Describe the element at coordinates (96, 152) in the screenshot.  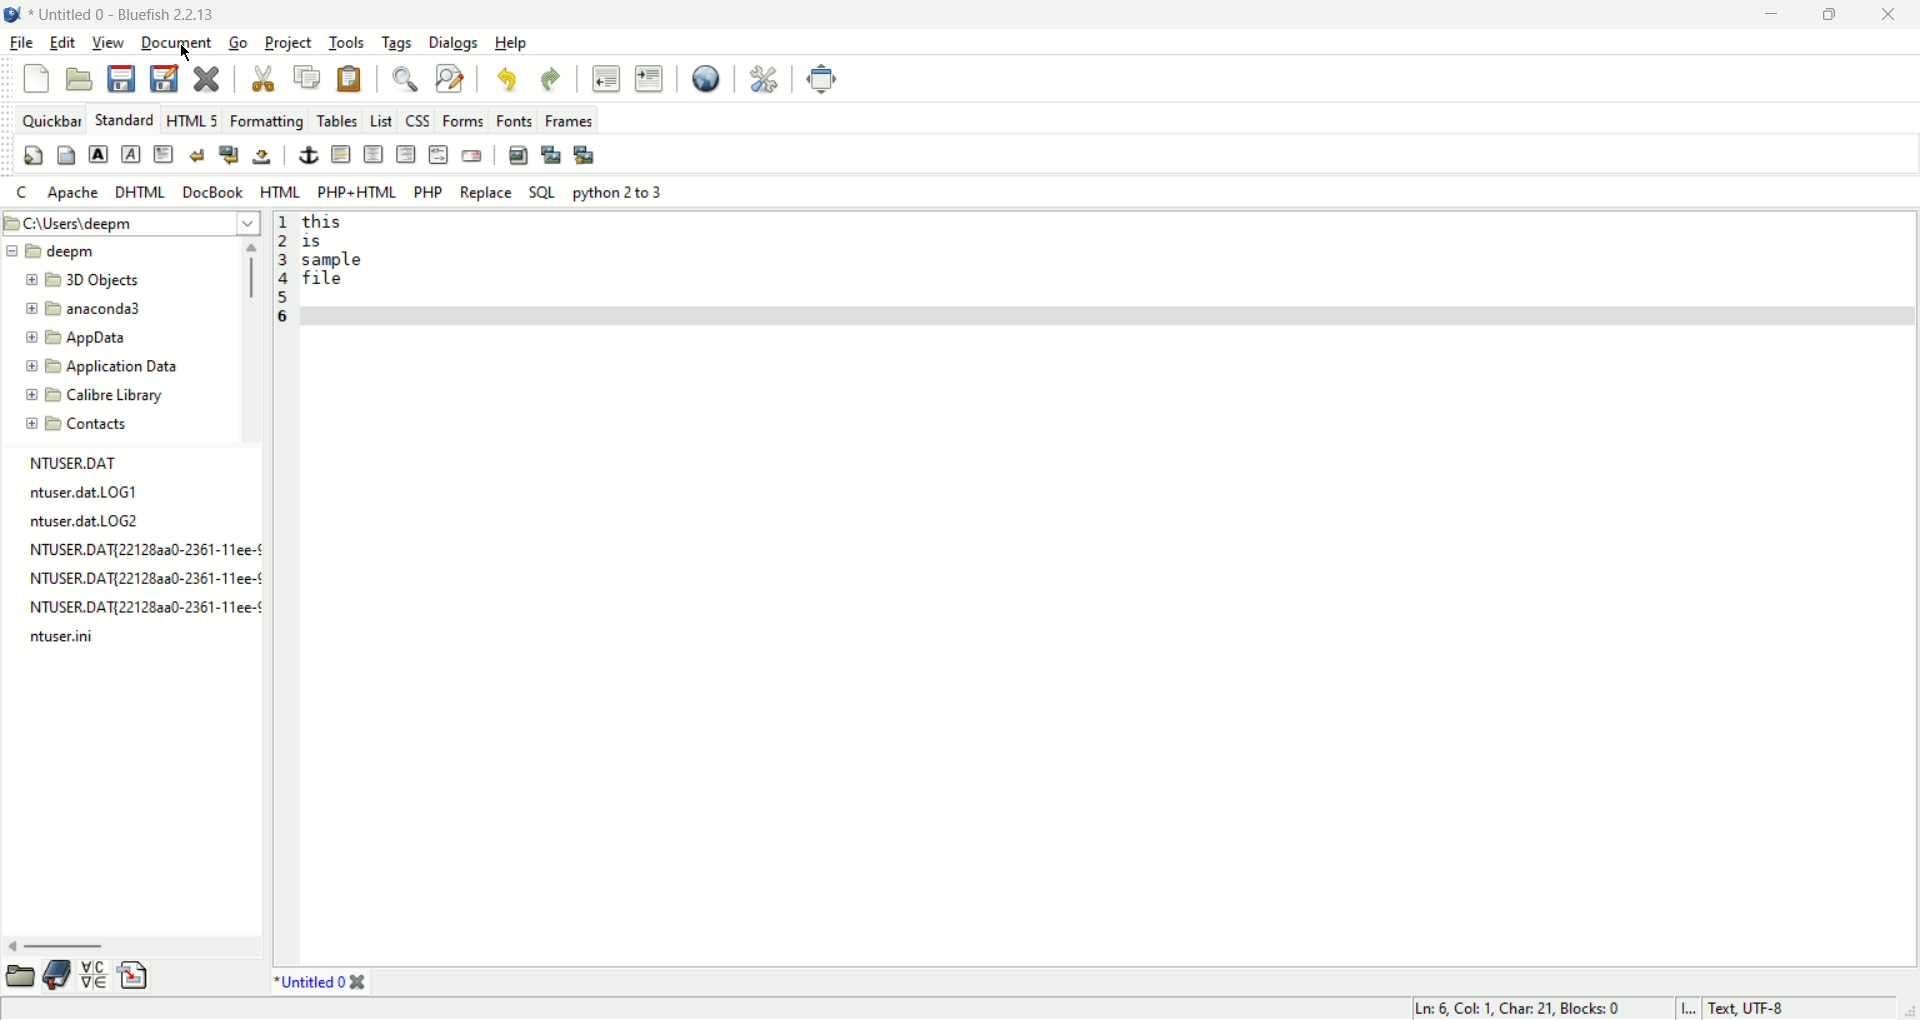
I see `strong` at that location.